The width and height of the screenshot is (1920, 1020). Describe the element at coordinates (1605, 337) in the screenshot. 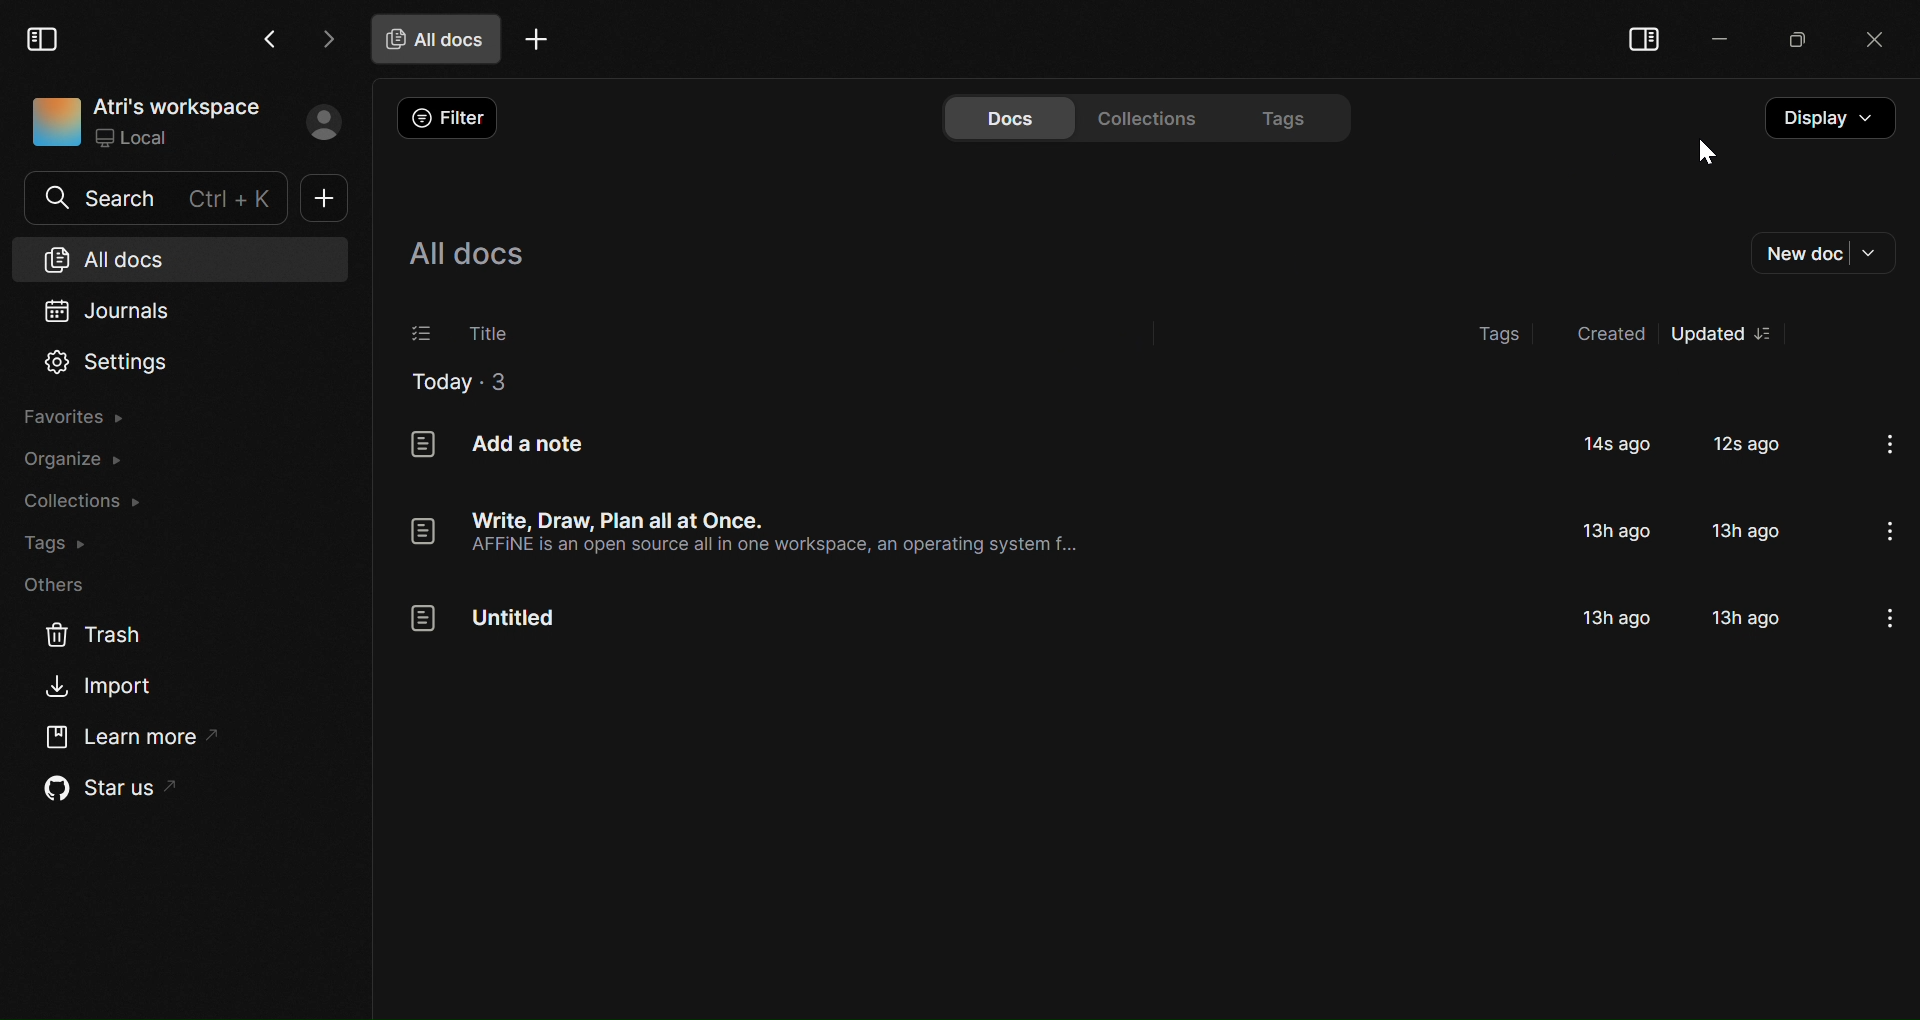

I see `Created` at that location.